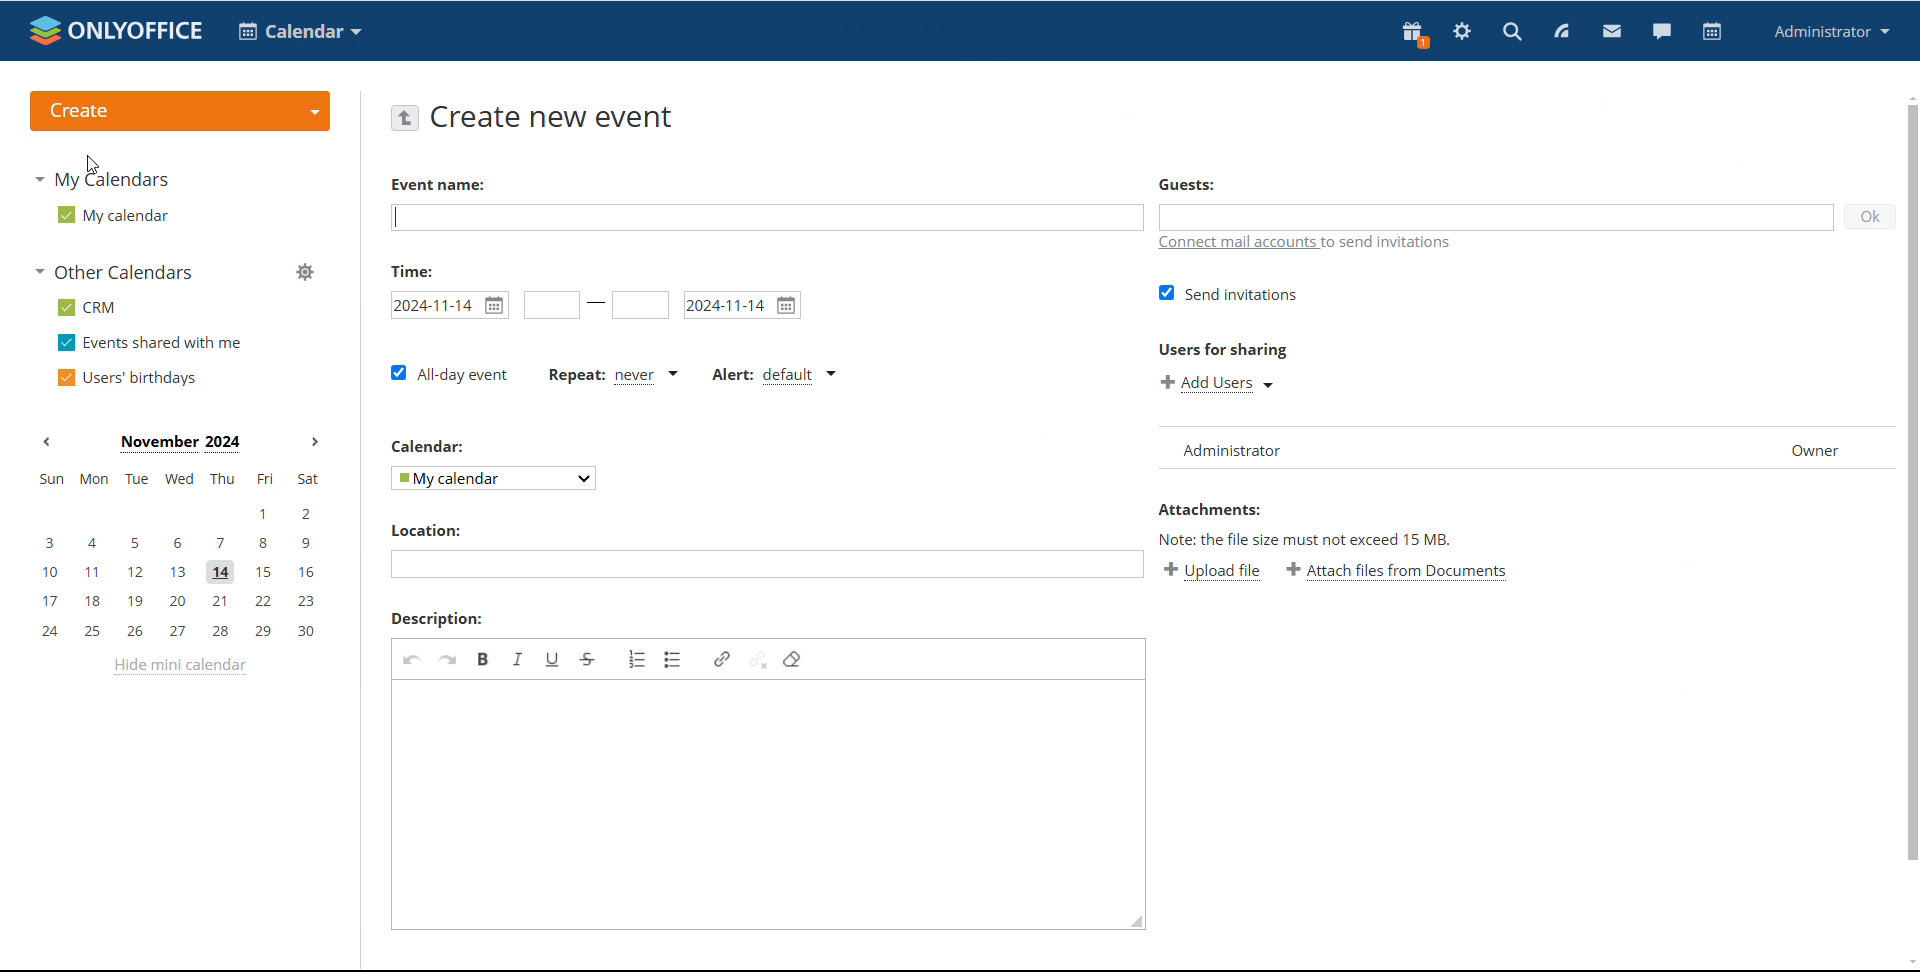 This screenshot has height=972, width=1920. Describe the element at coordinates (792, 659) in the screenshot. I see `remove format` at that location.